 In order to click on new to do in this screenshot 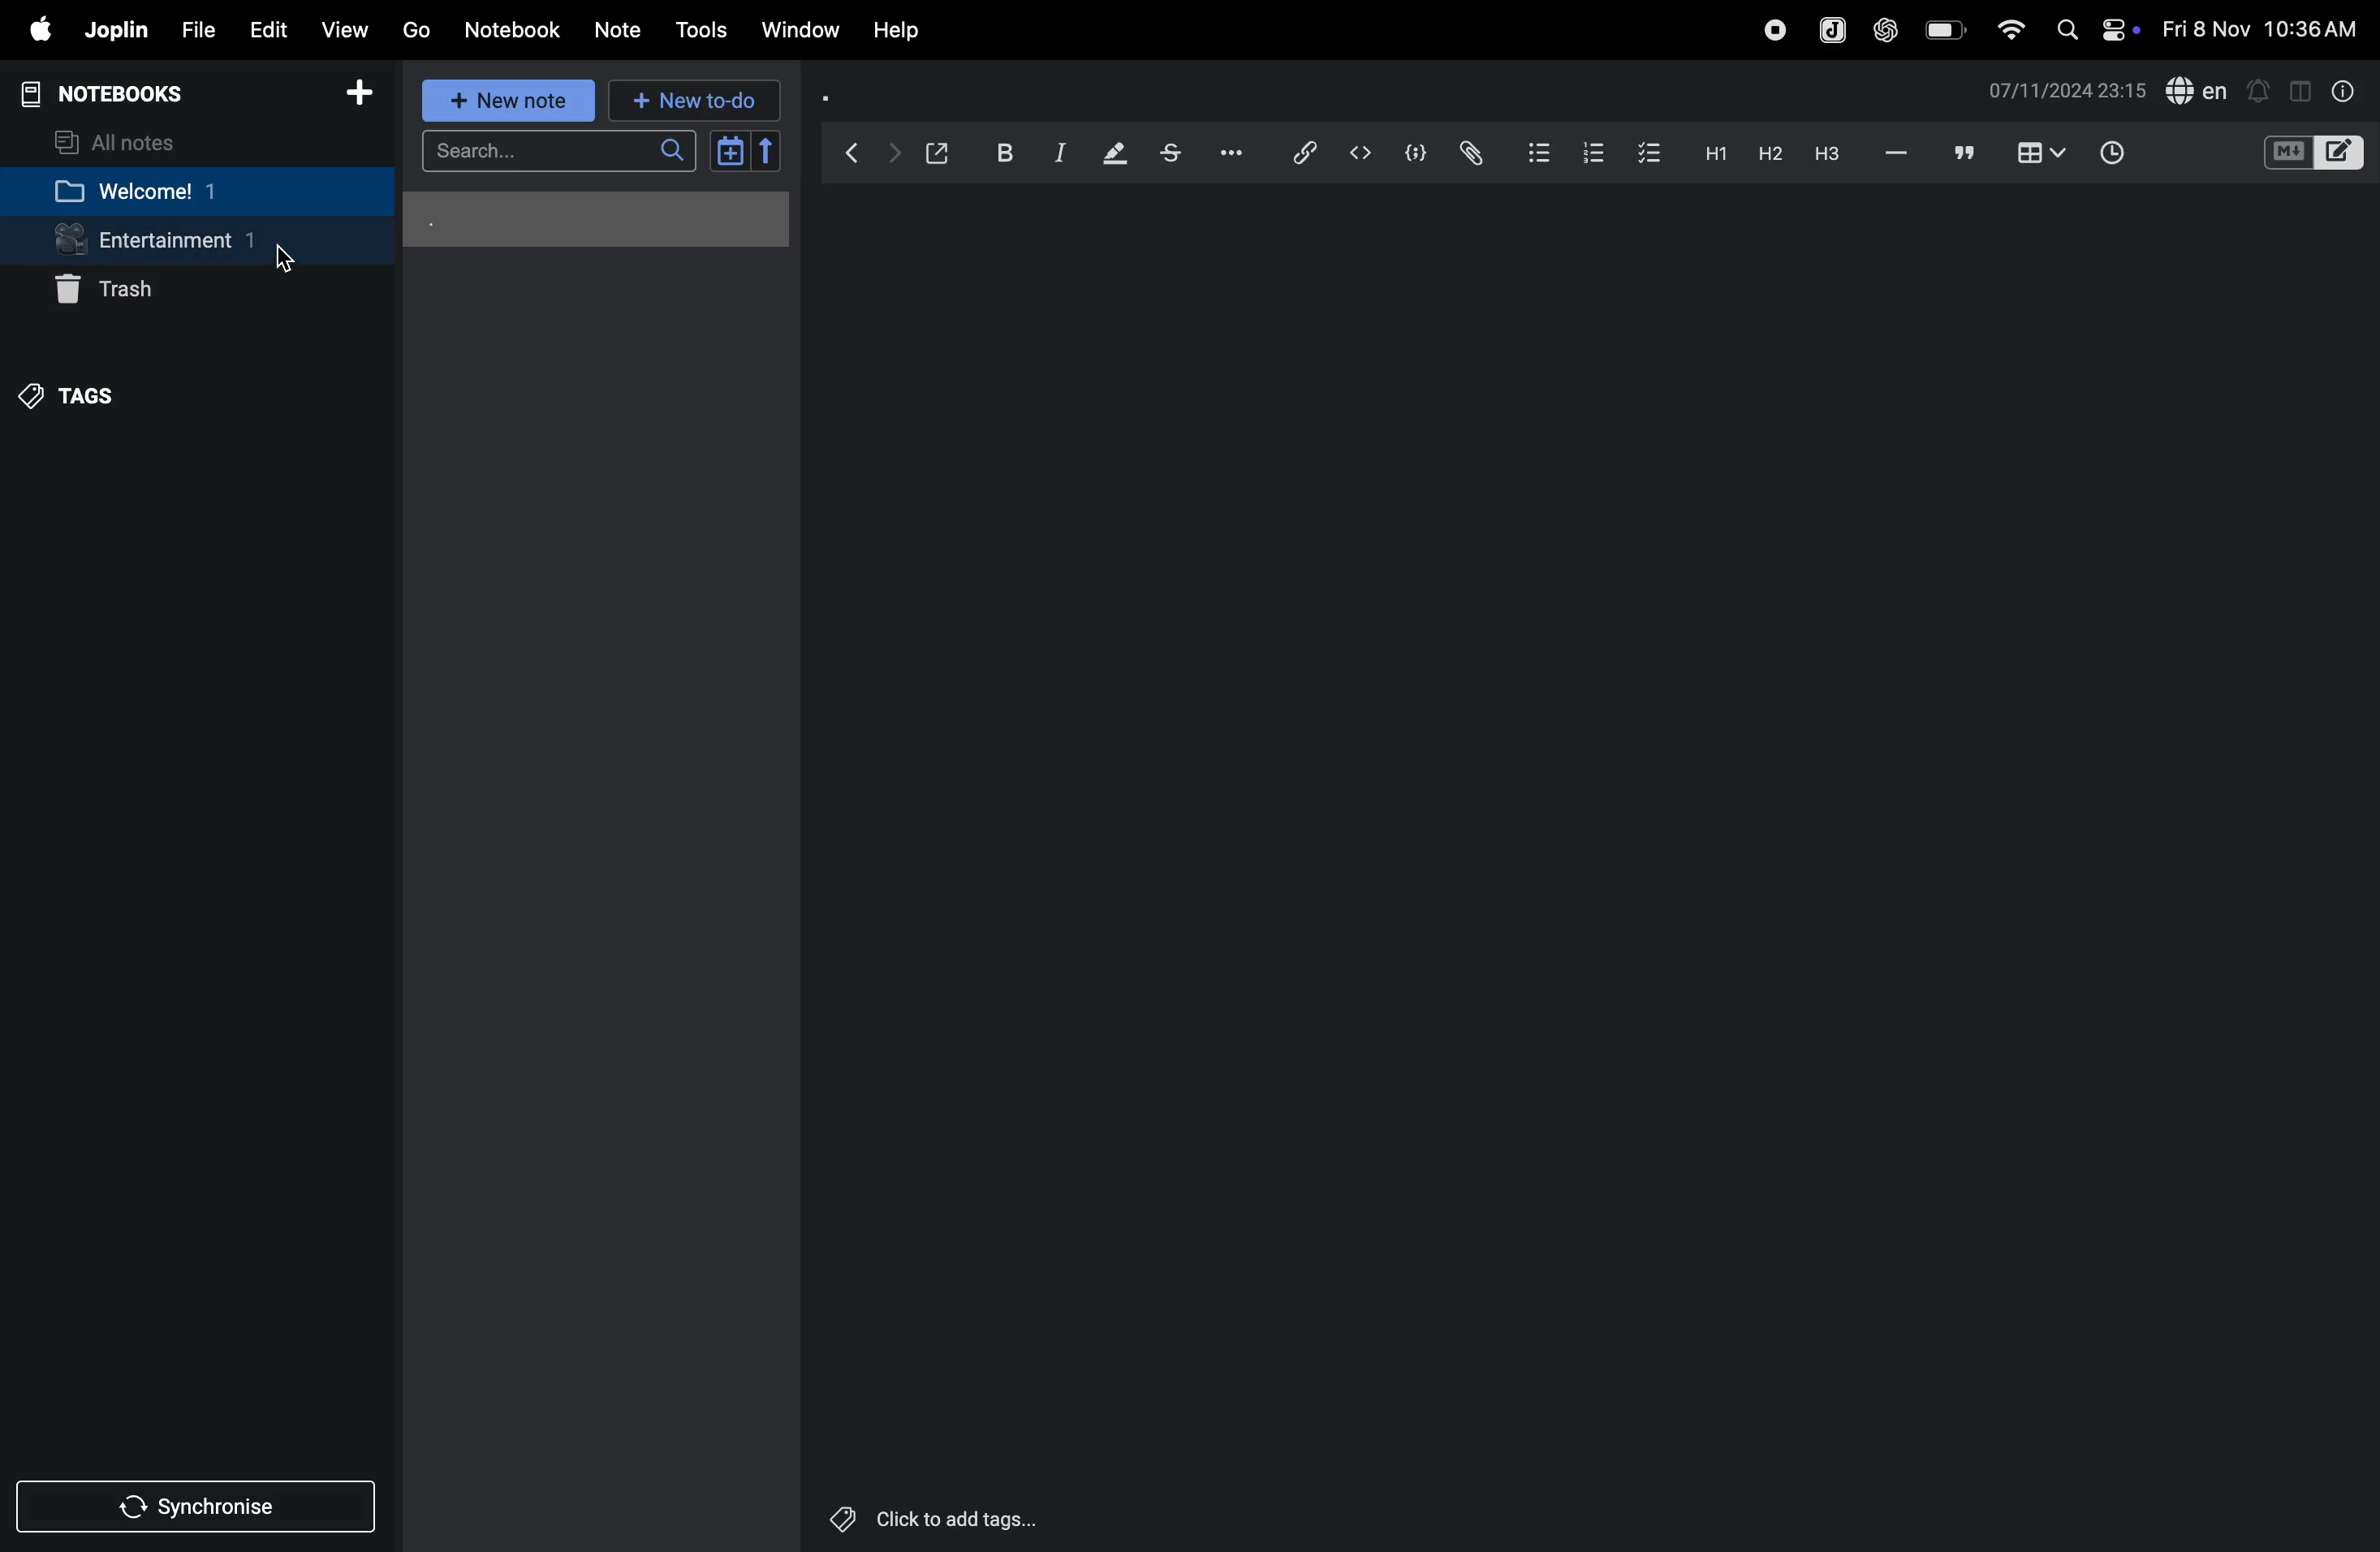, I will do `click(692, 100)`.